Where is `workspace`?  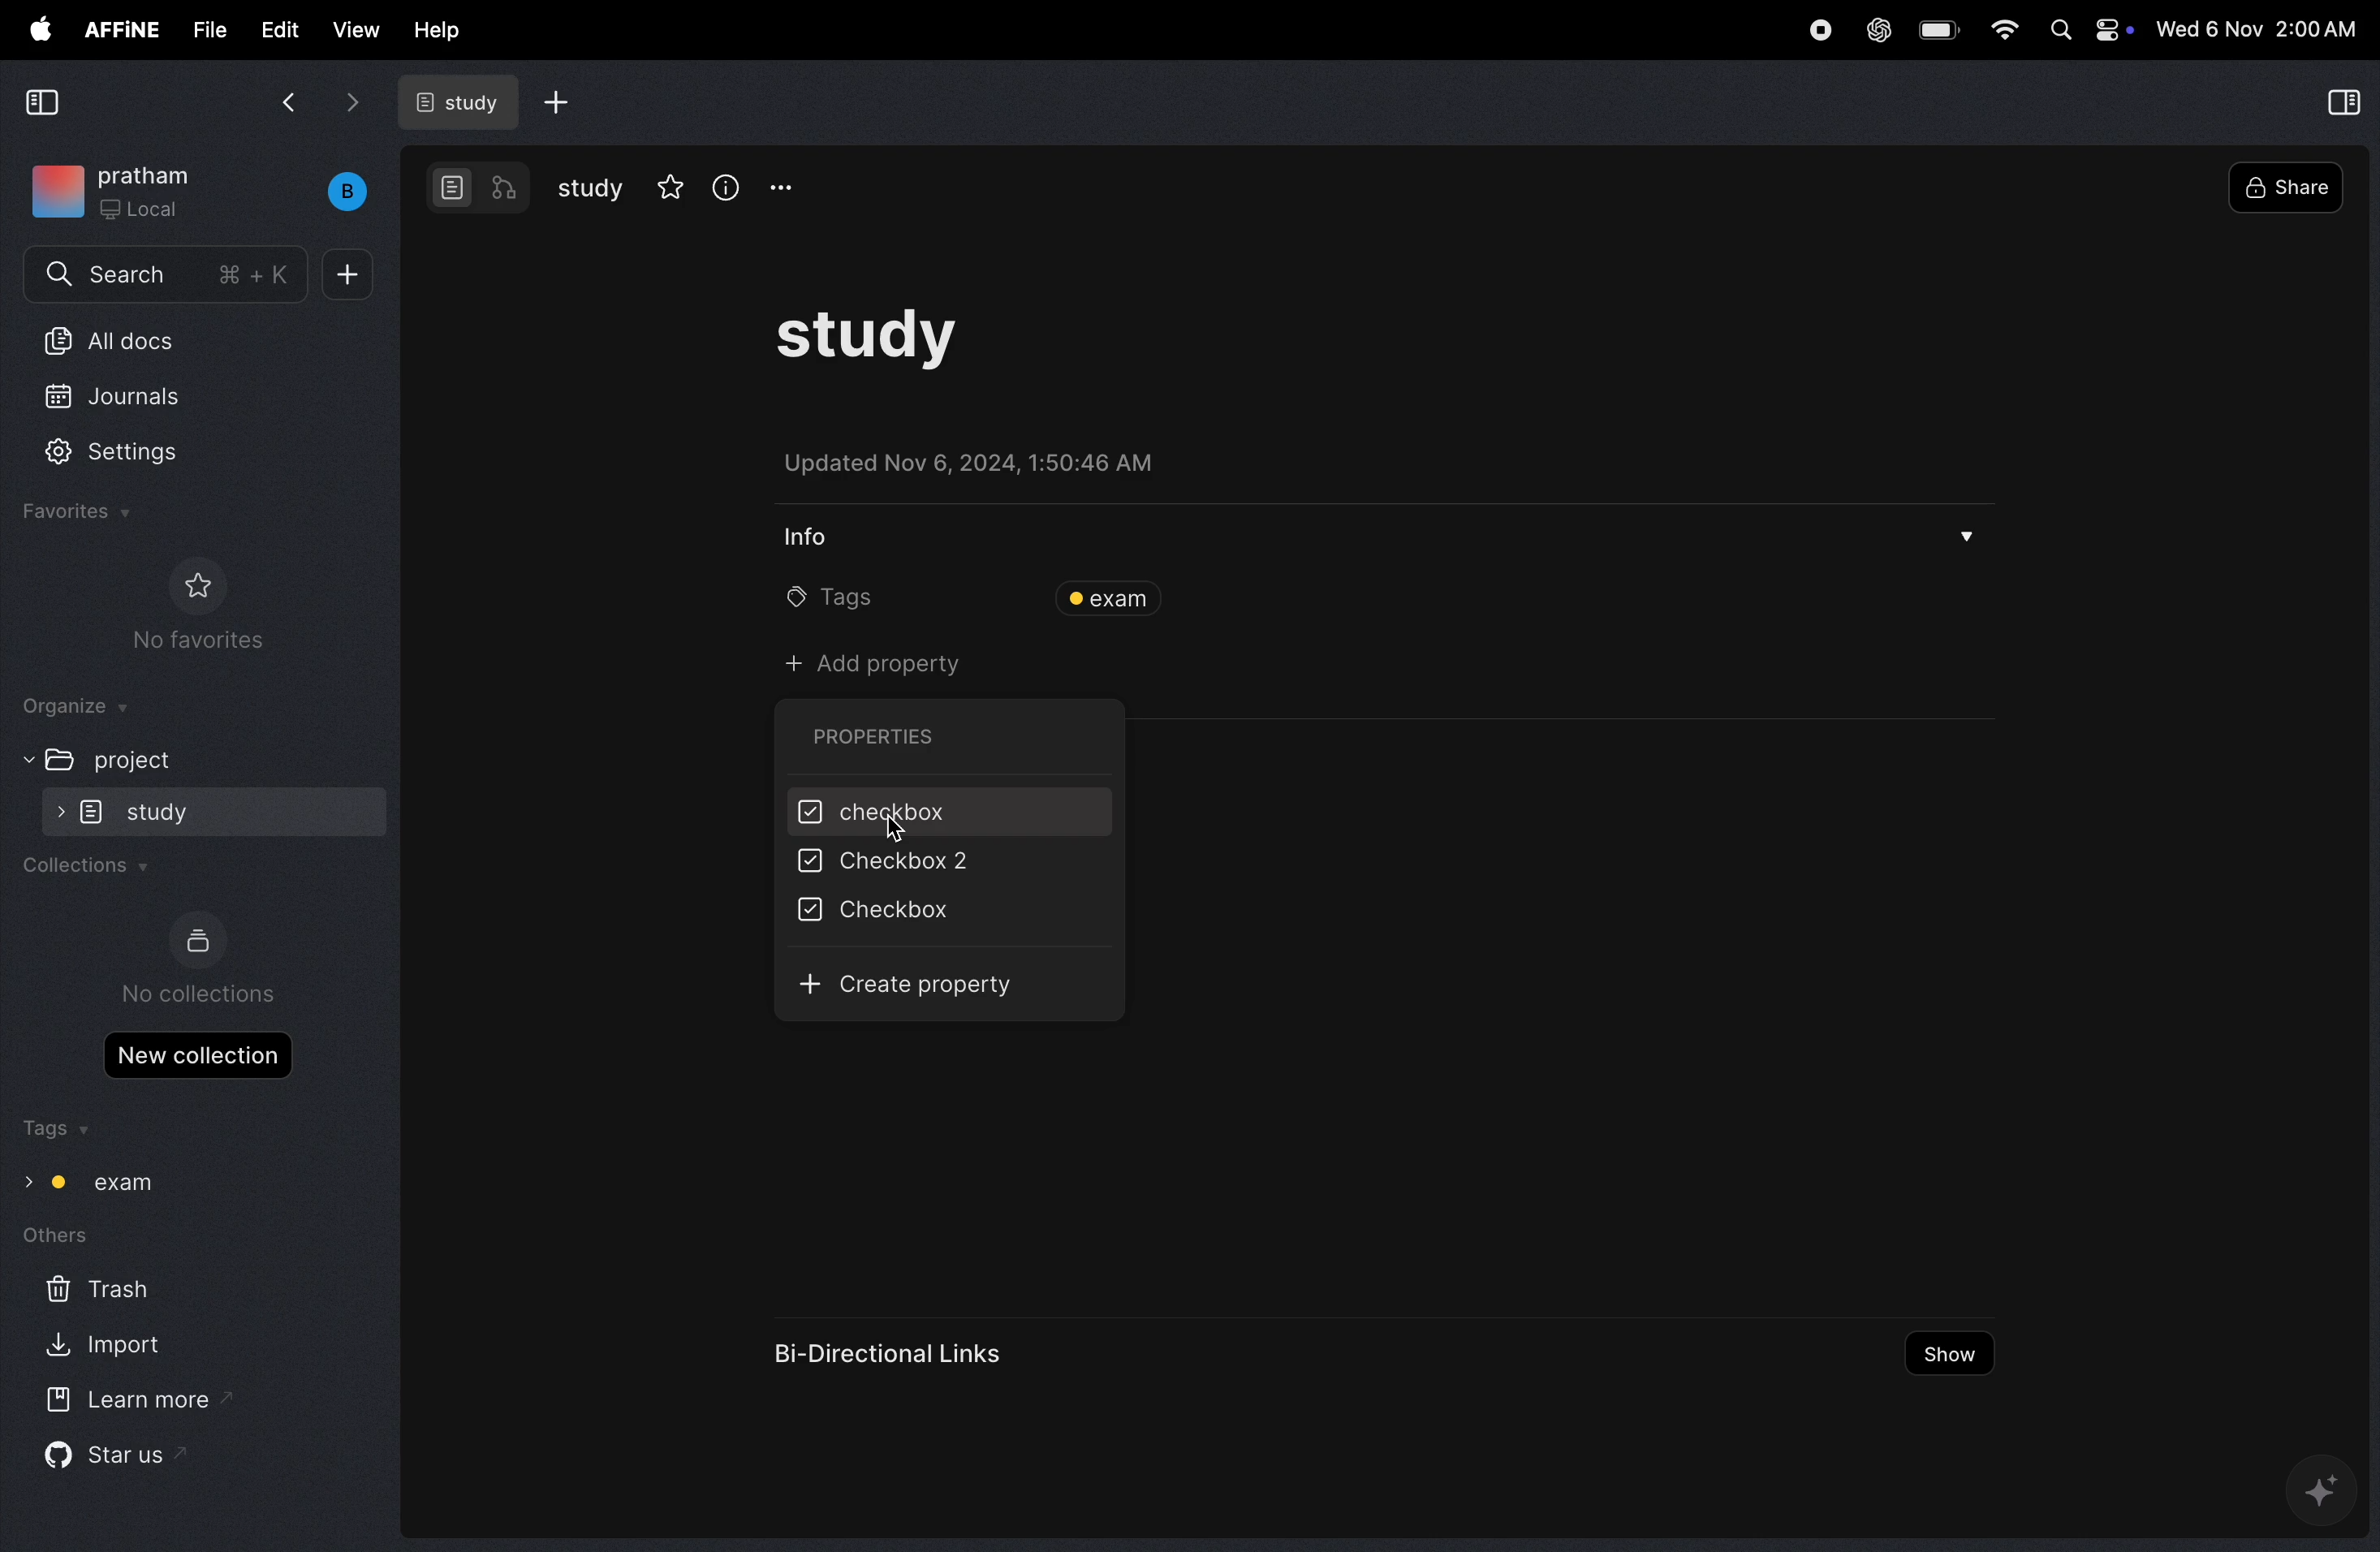 workspace is located at coordinates (137, 194).